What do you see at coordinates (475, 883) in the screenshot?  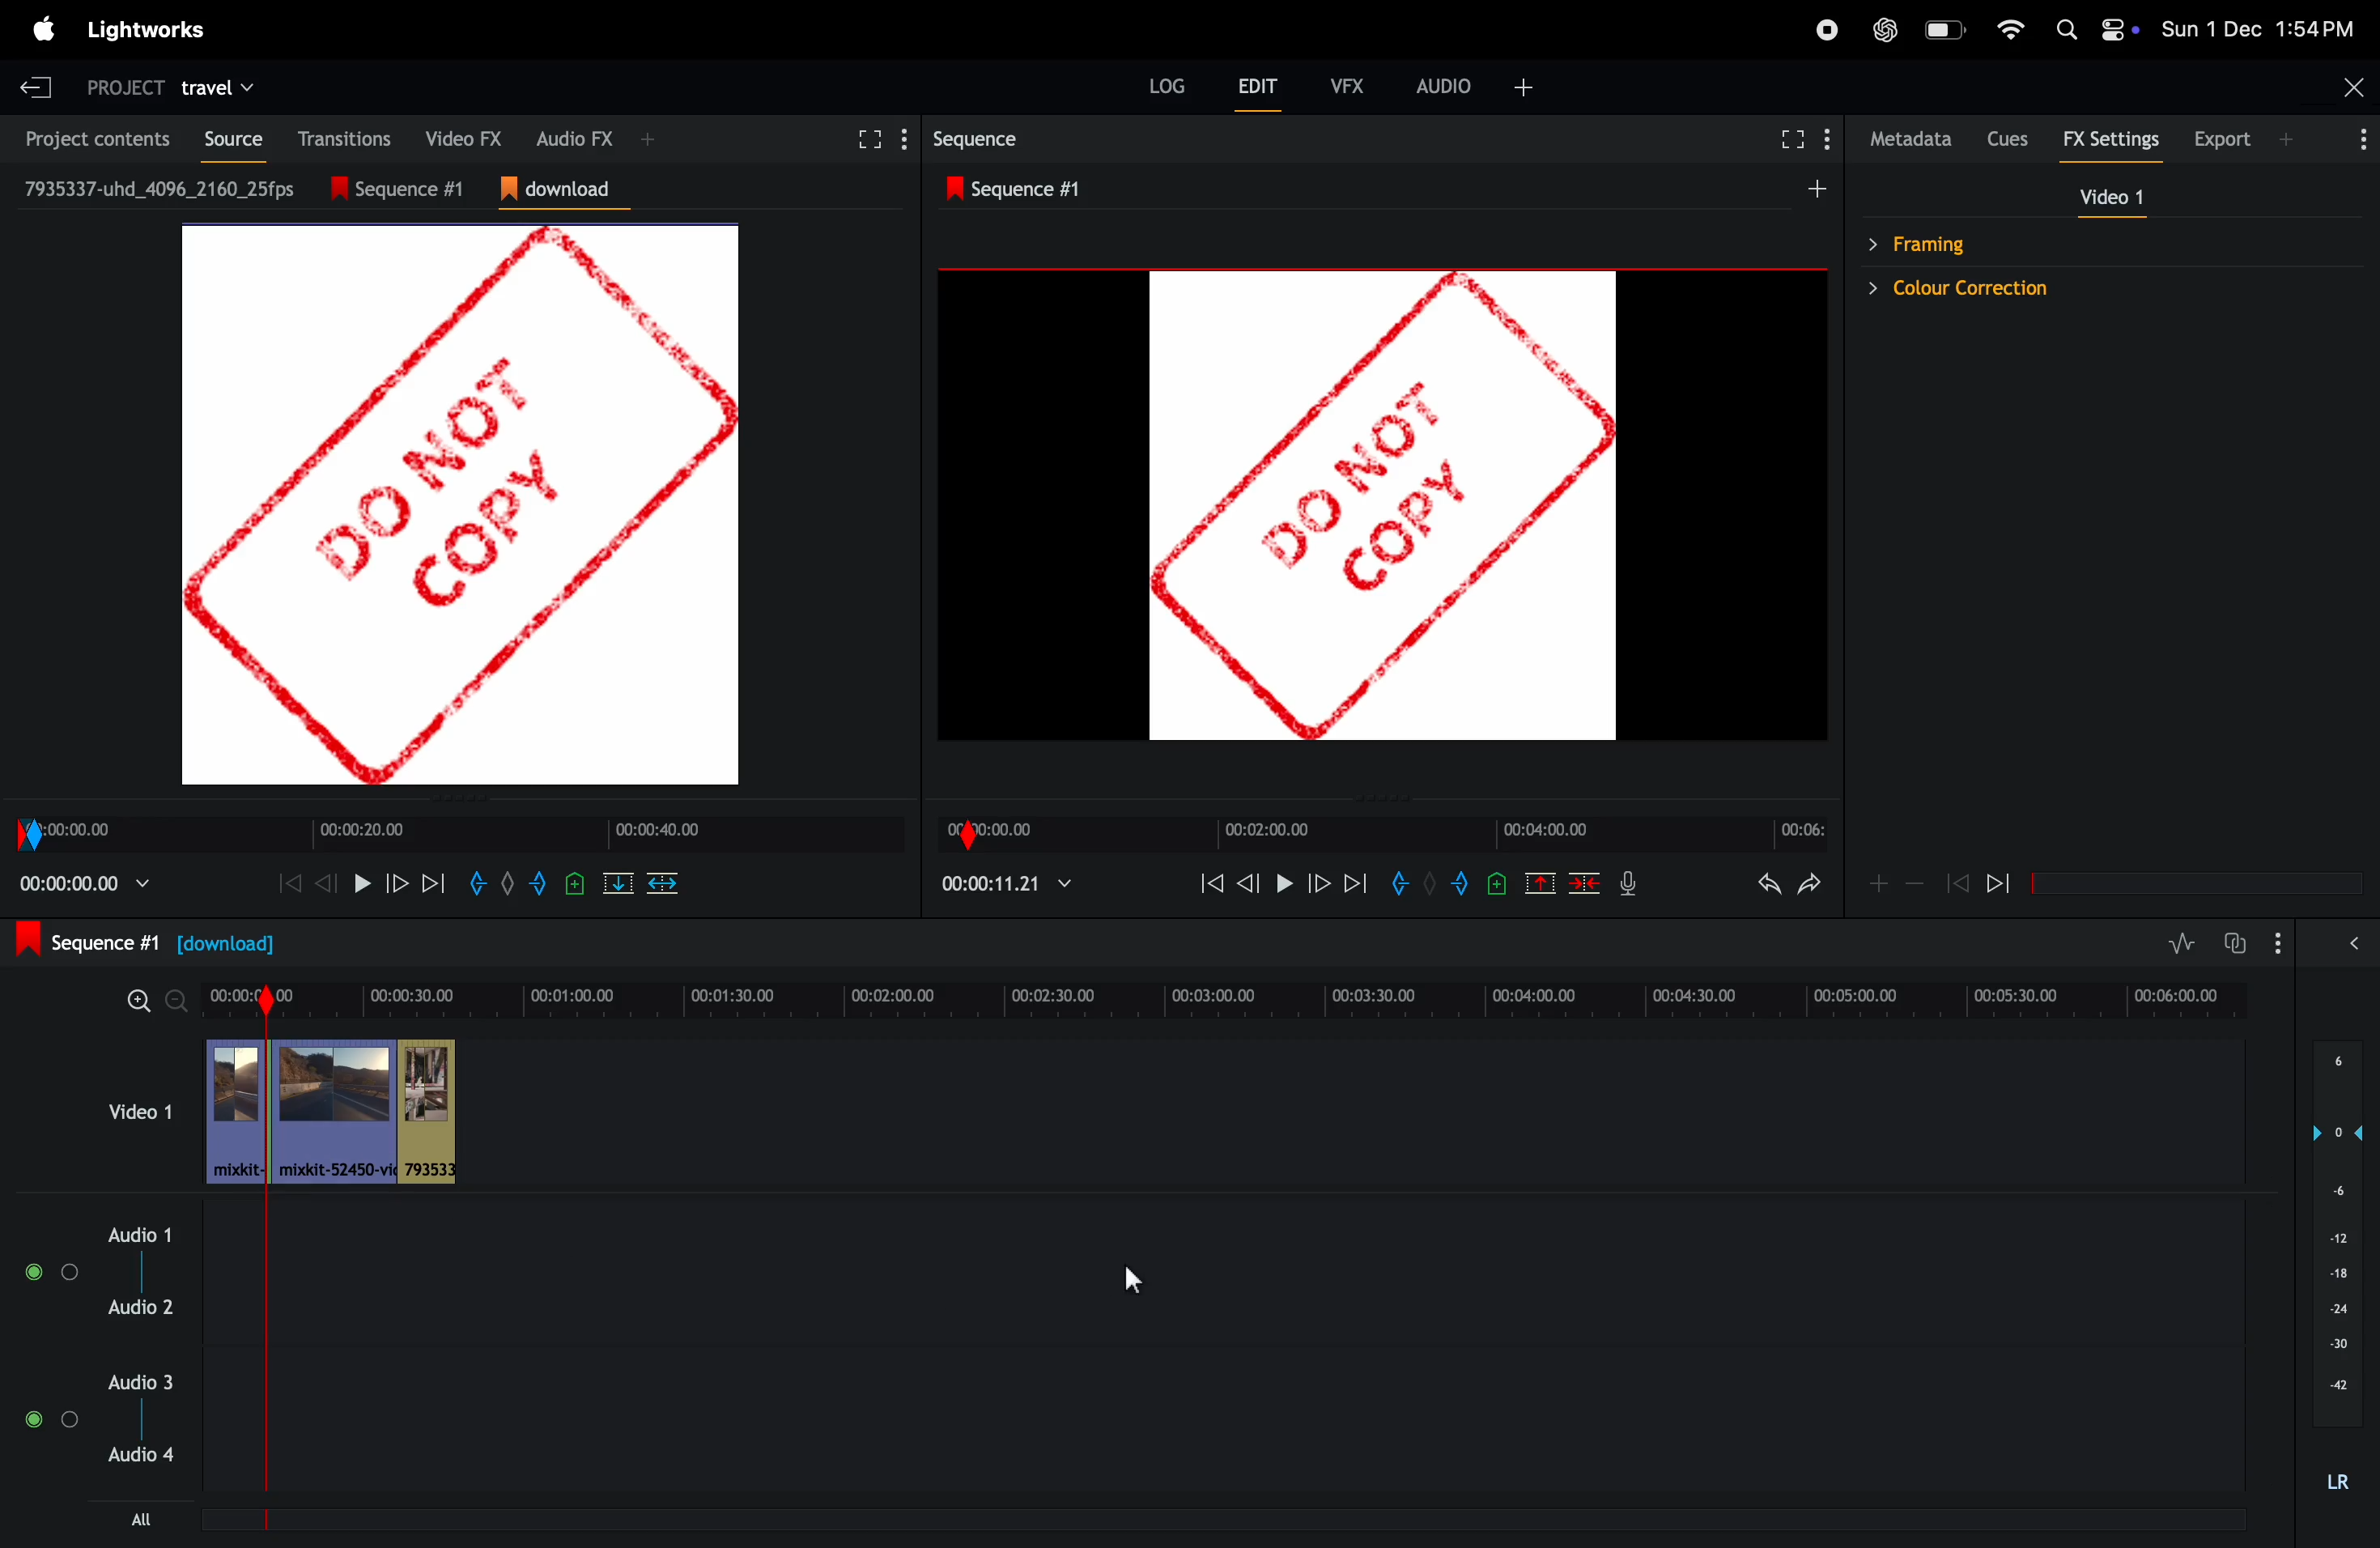 I see `add in` at bounding box center [475, 883].